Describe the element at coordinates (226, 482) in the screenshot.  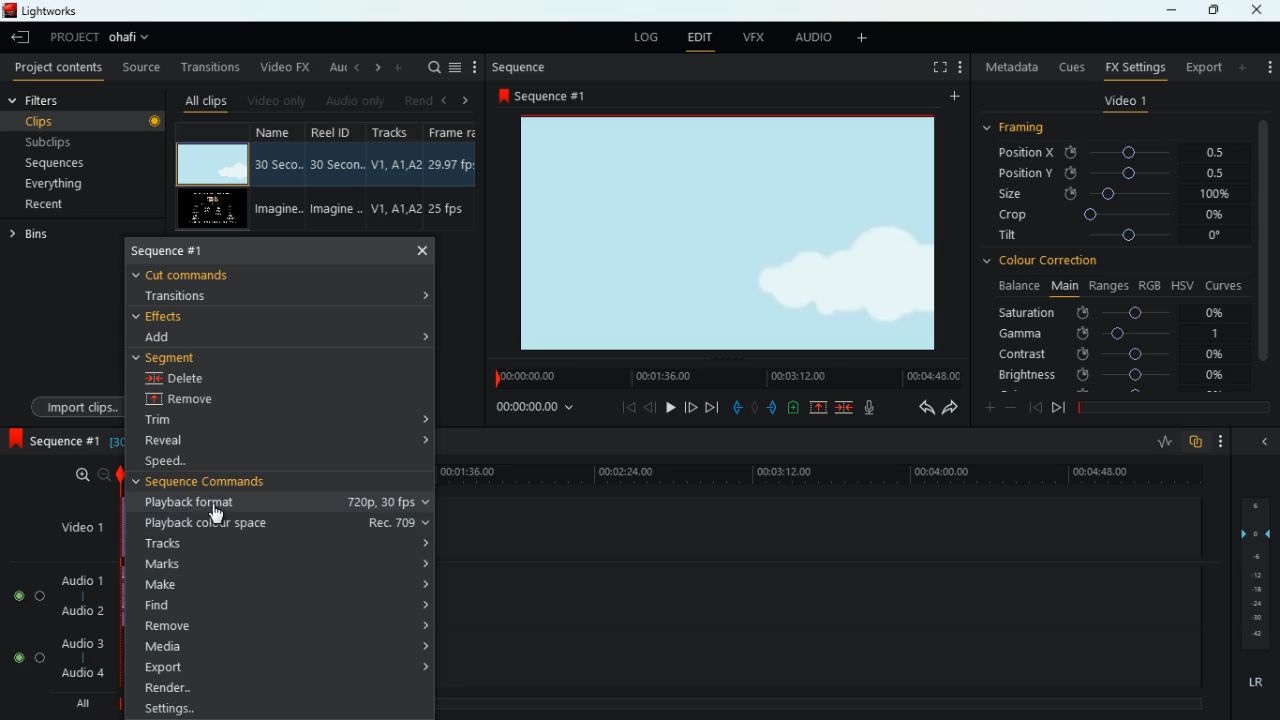
I see `sequence commands` at that location.